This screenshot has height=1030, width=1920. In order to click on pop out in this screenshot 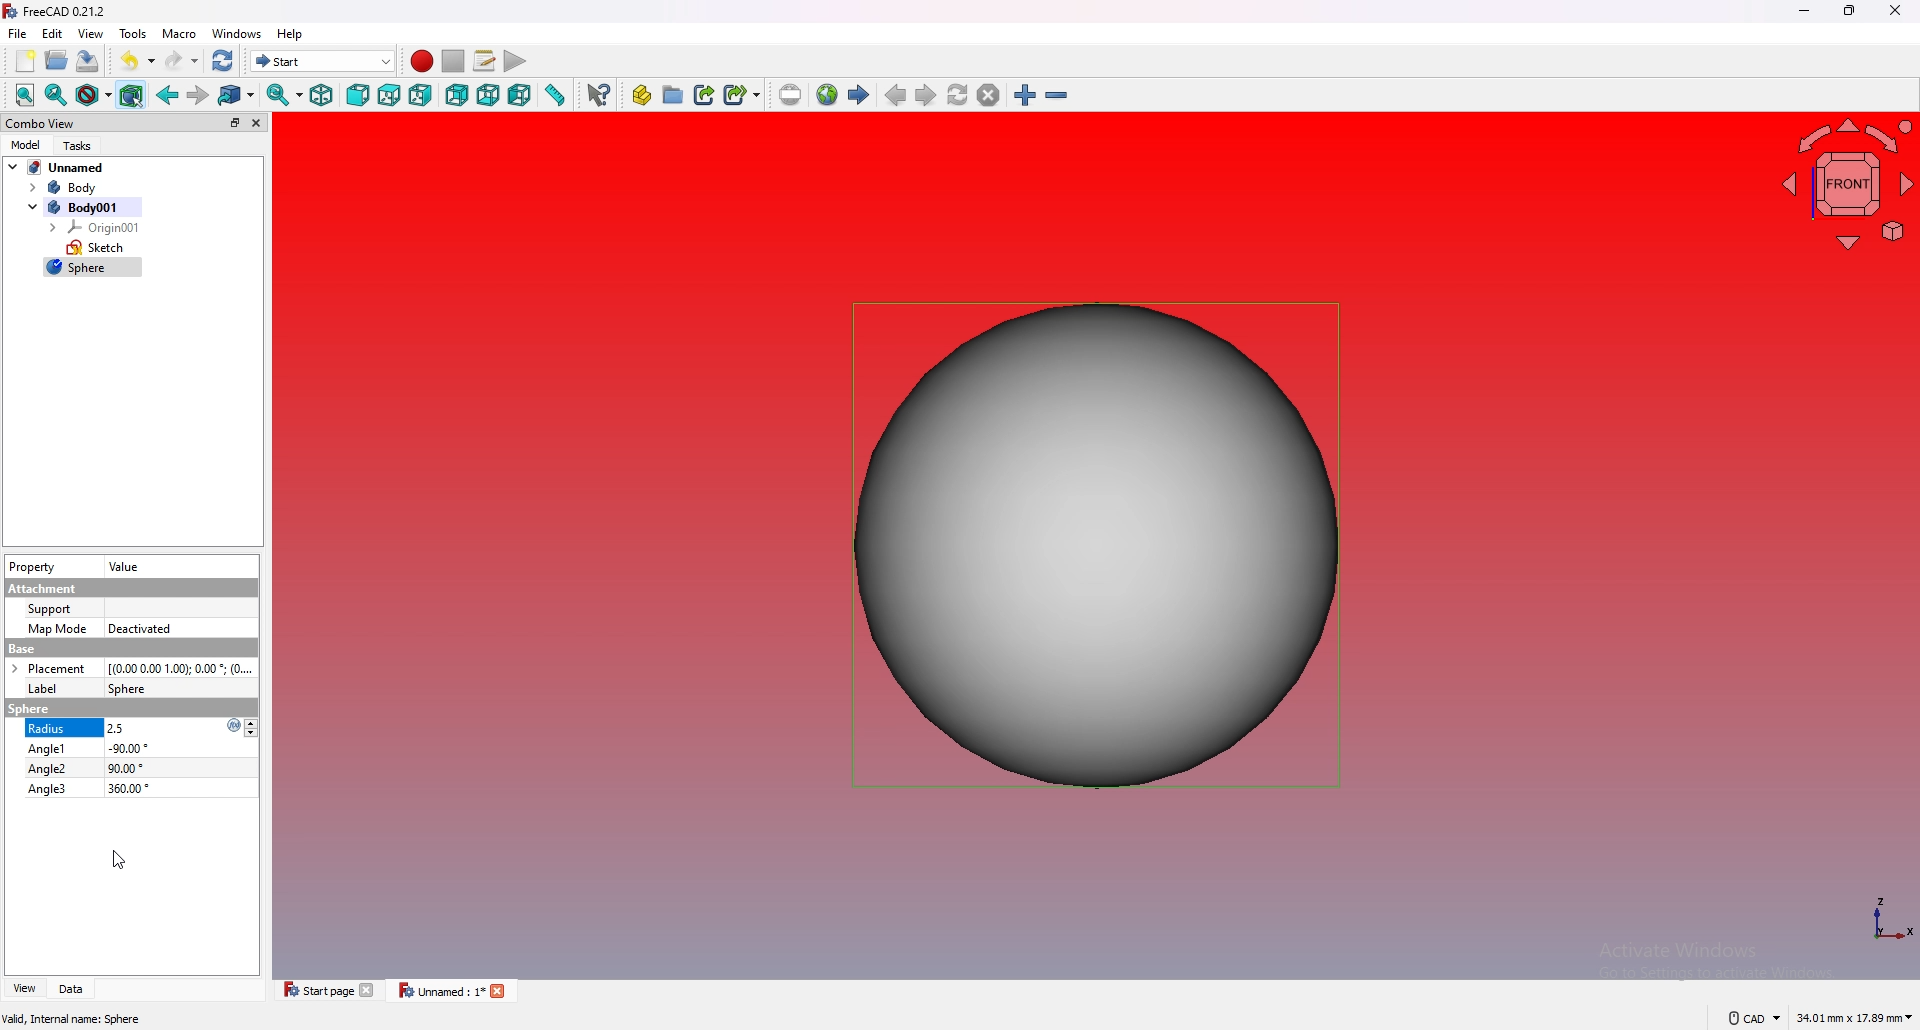, I will do `click(233, 122)`.